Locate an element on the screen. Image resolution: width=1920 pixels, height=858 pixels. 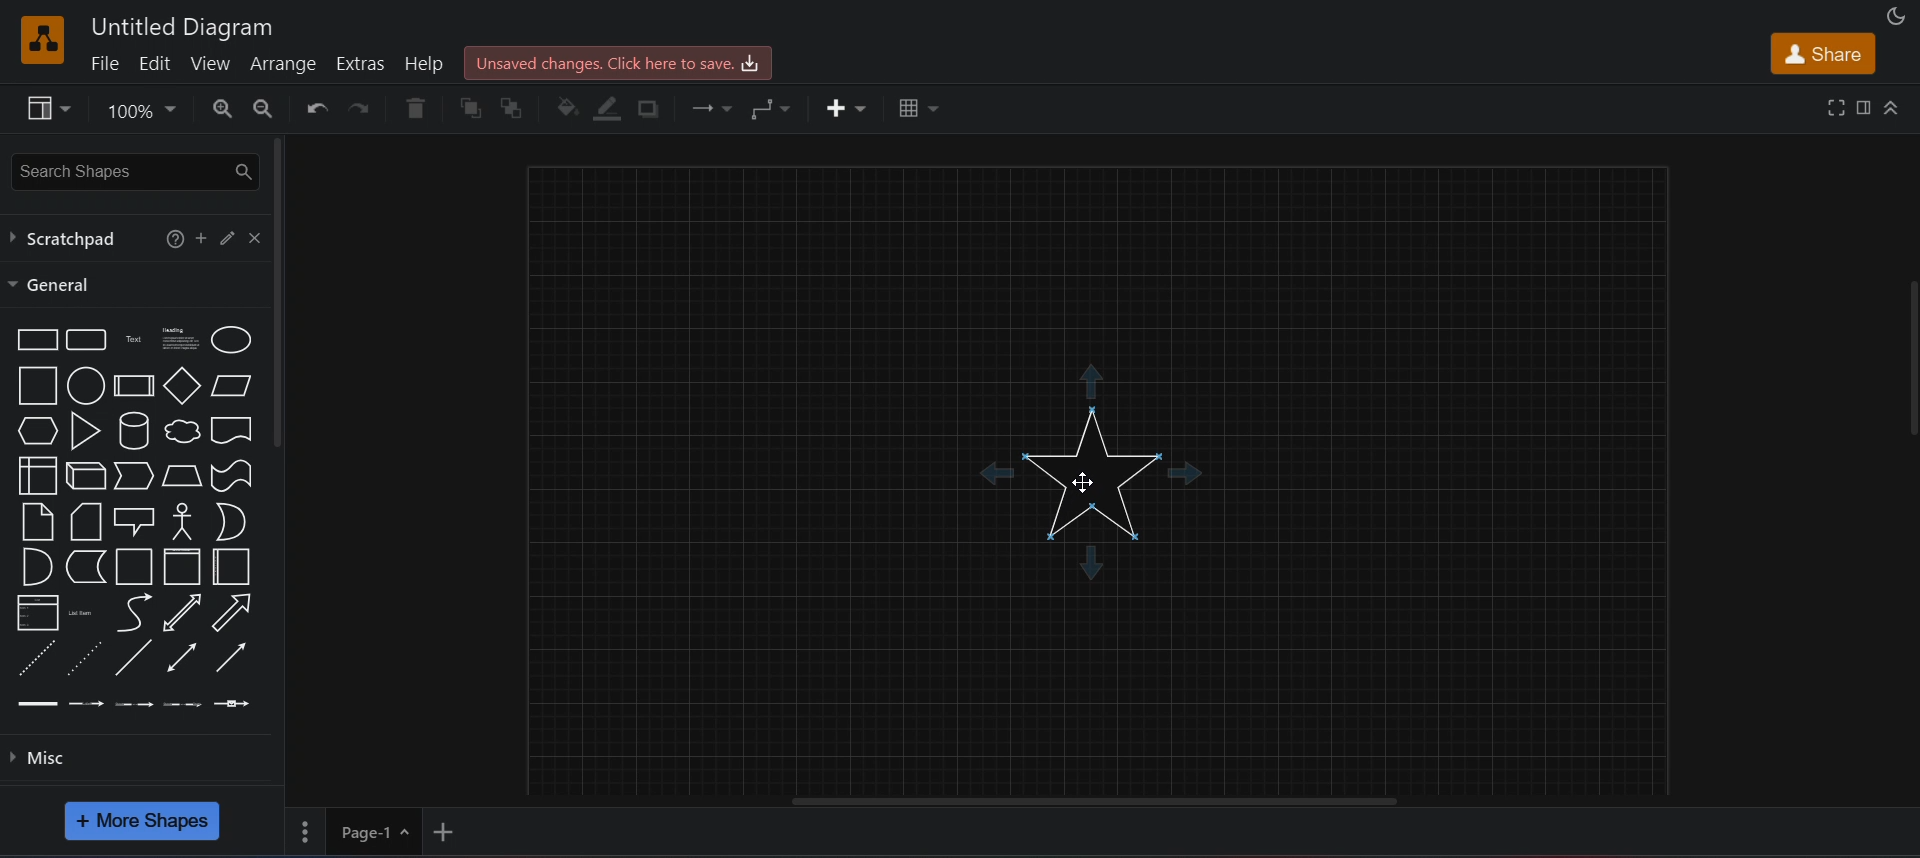
more shapes is located at coordinates (145, 821).